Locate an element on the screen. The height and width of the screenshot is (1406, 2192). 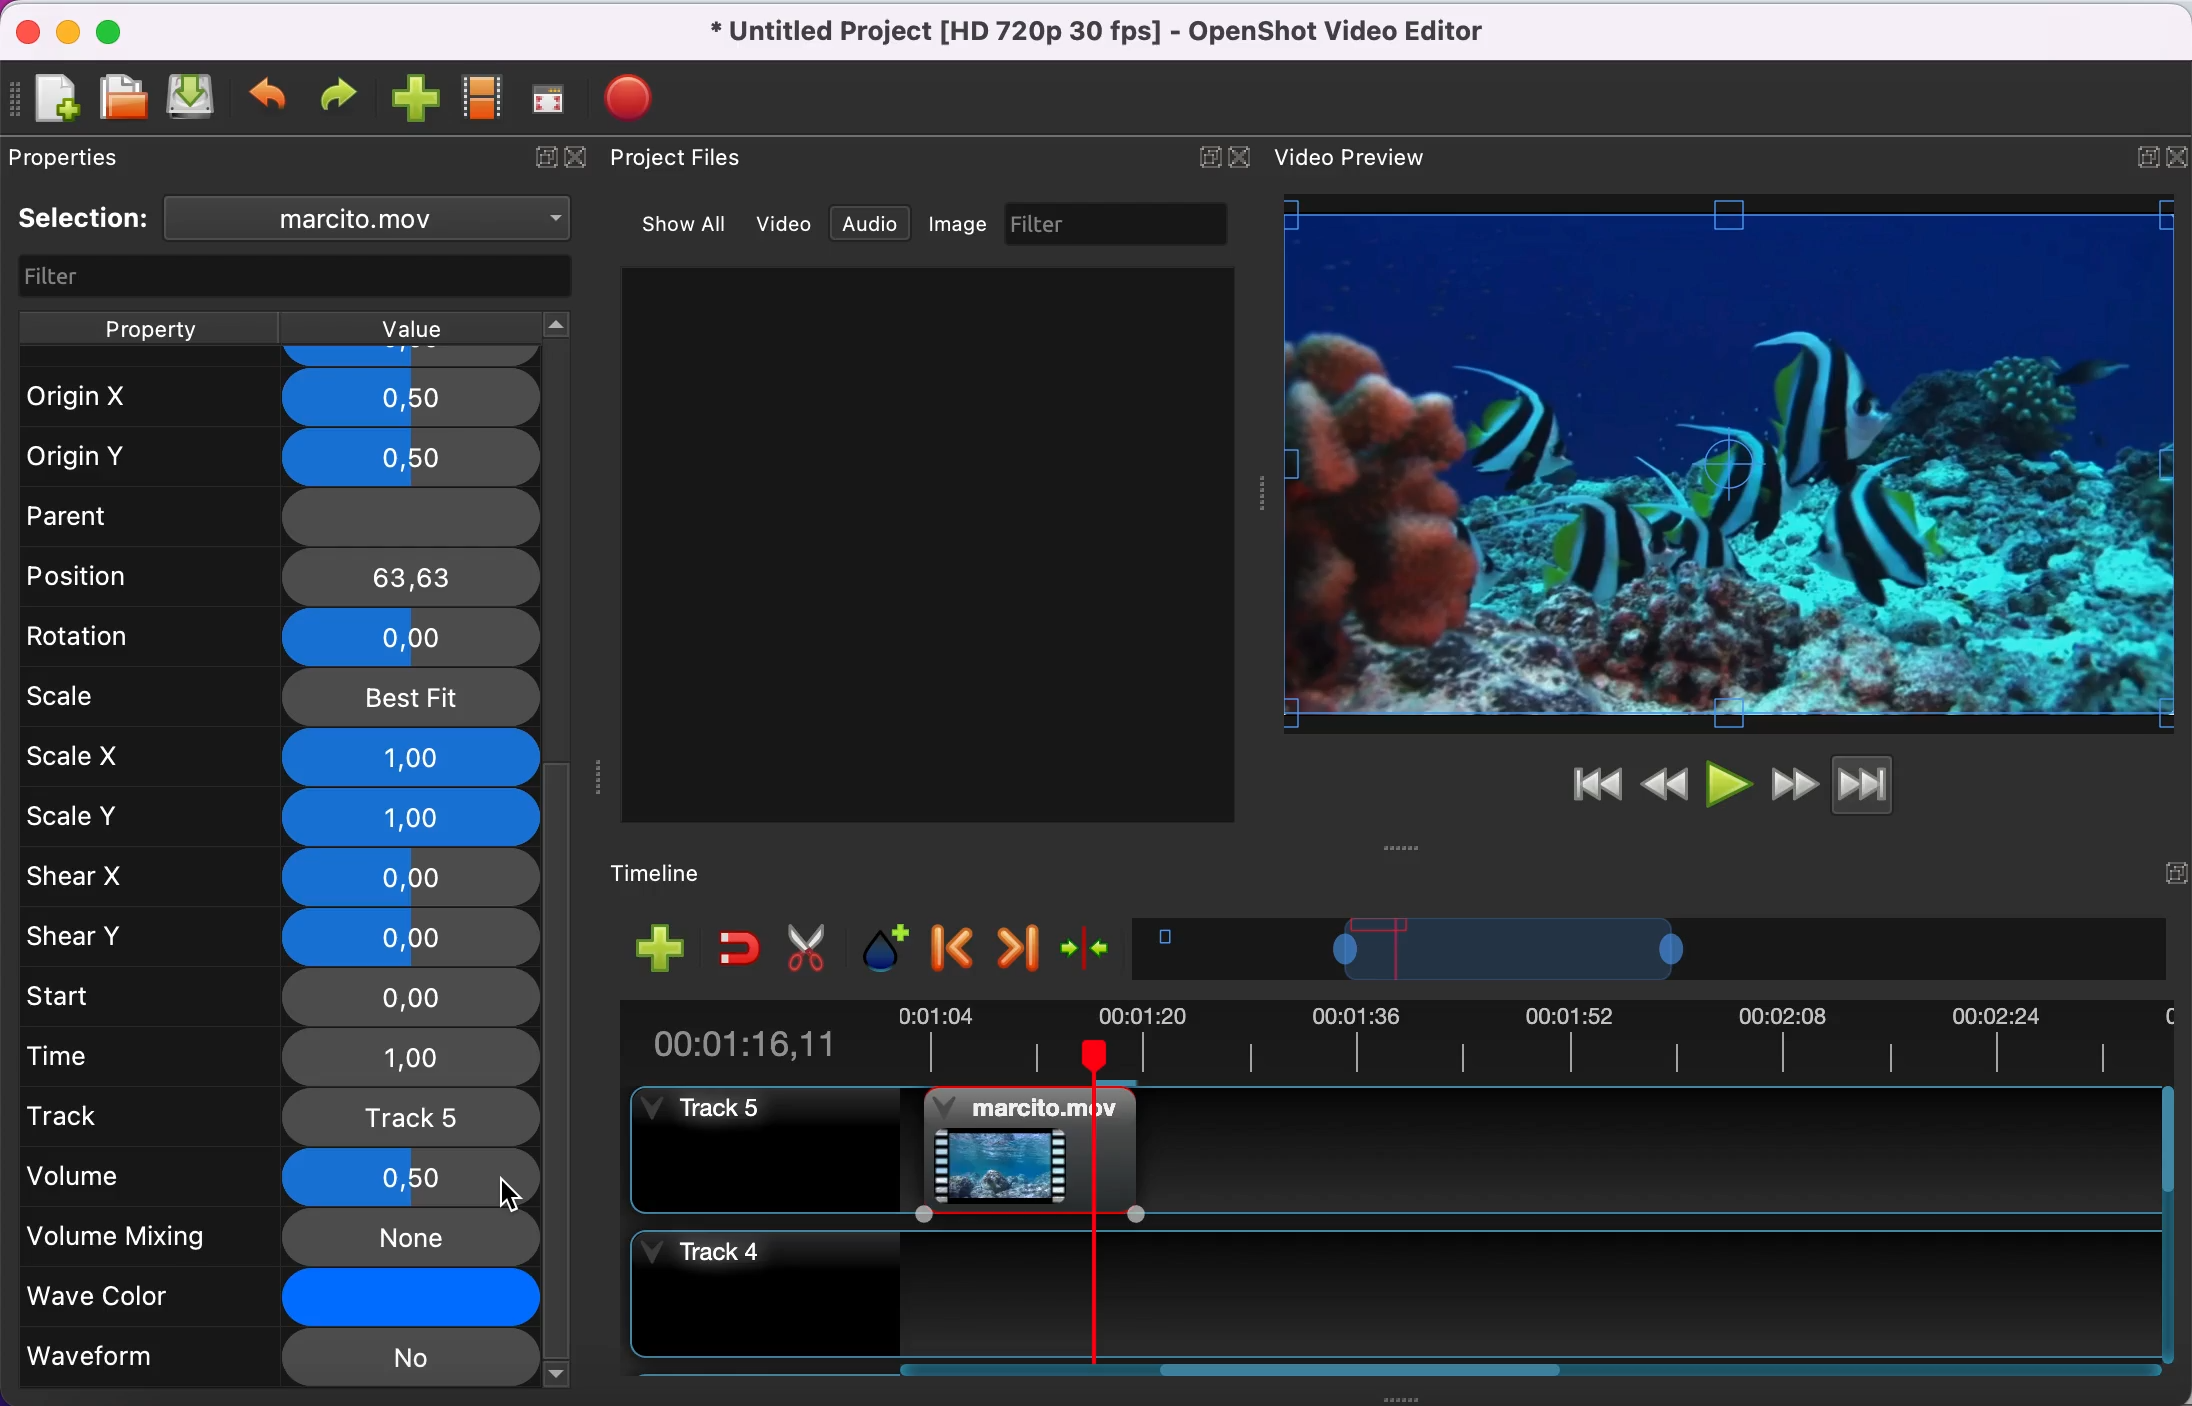
time duration is located at coordinates (1391, 1041).